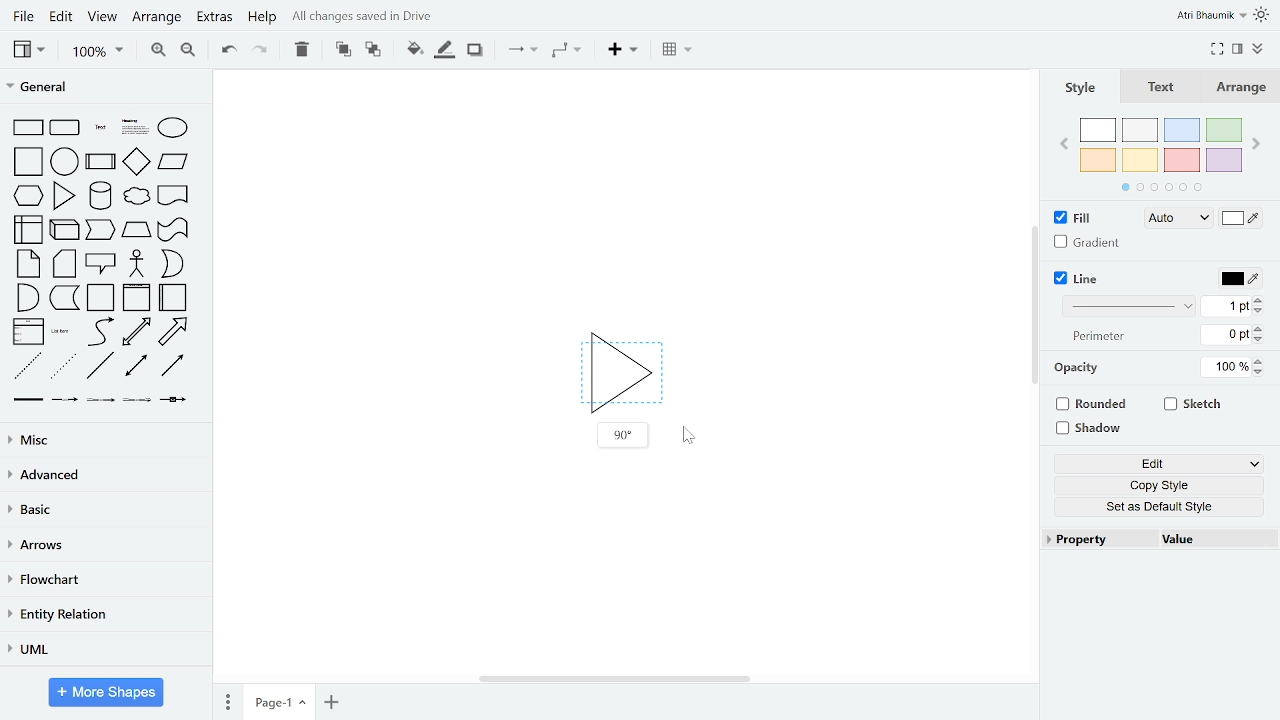 The height and width of the screenshot is (720, 1280). What do you see at coordinates (173, 367) in the screenshot?
I see `directional arrow` at bounding box center [173, 367].